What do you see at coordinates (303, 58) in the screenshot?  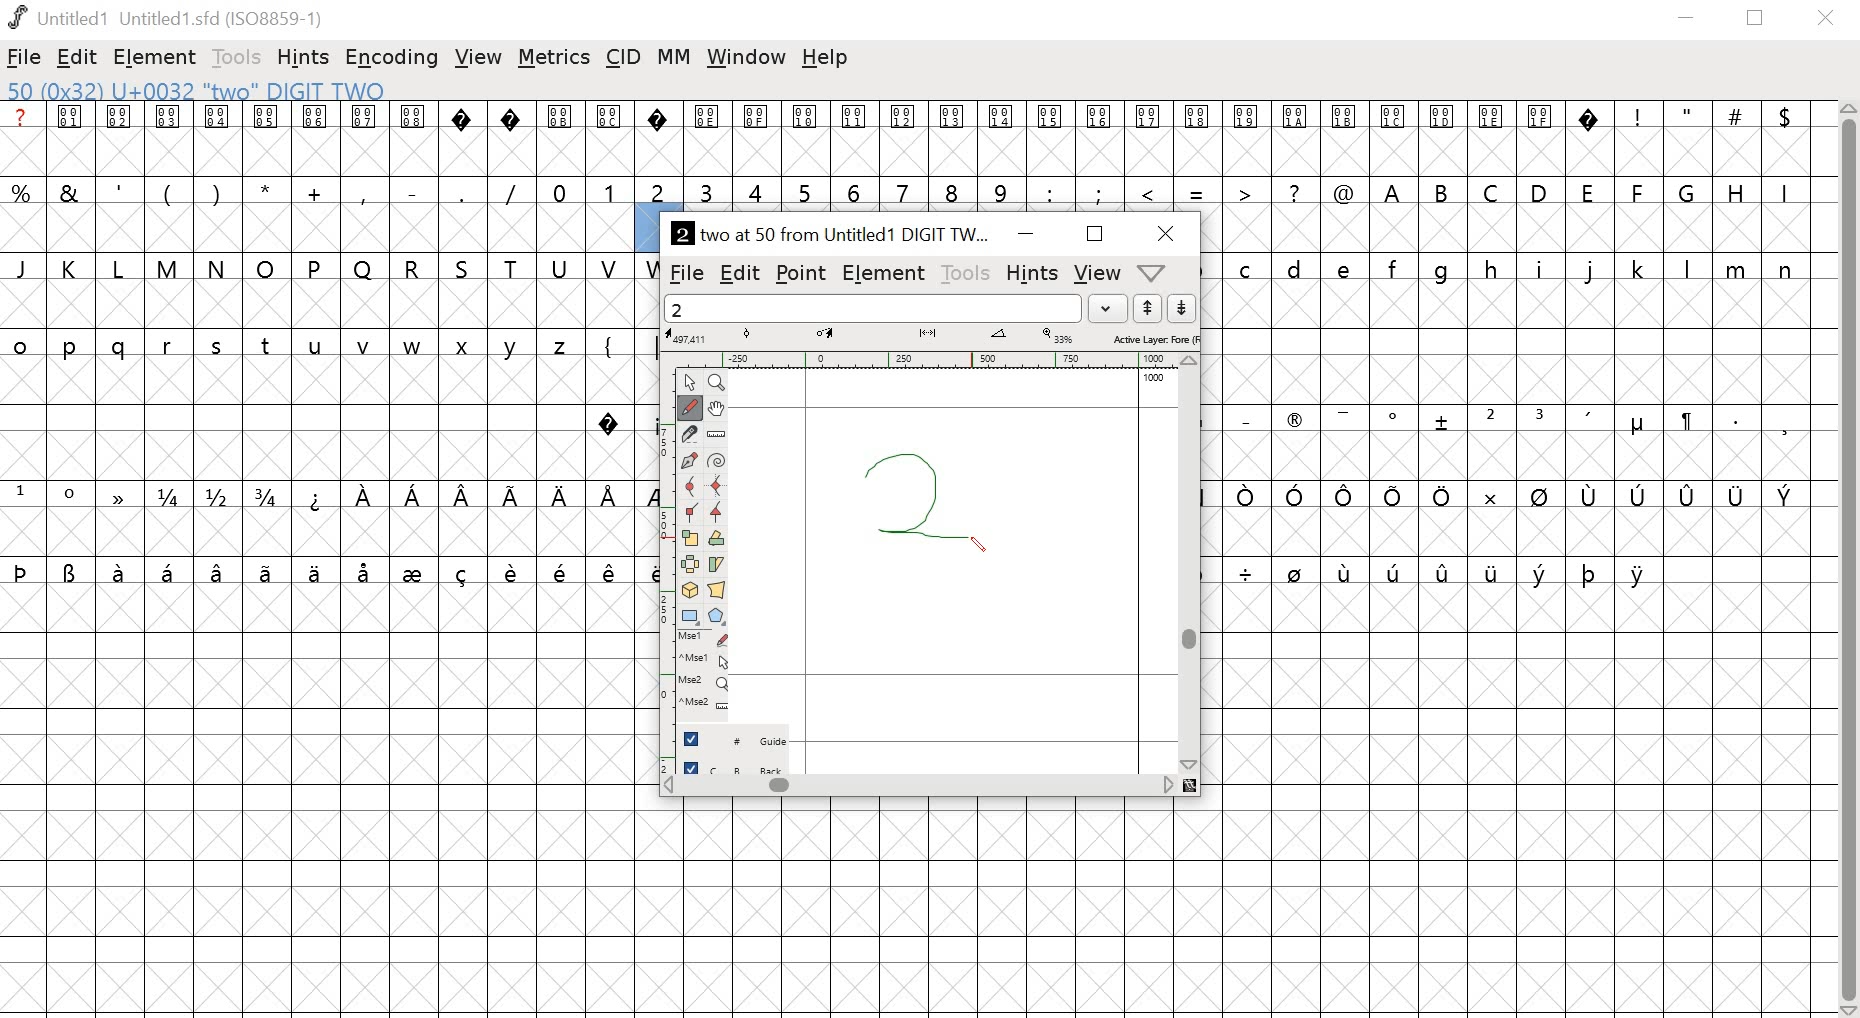 I see `hints` at bounding box center [303, 58].